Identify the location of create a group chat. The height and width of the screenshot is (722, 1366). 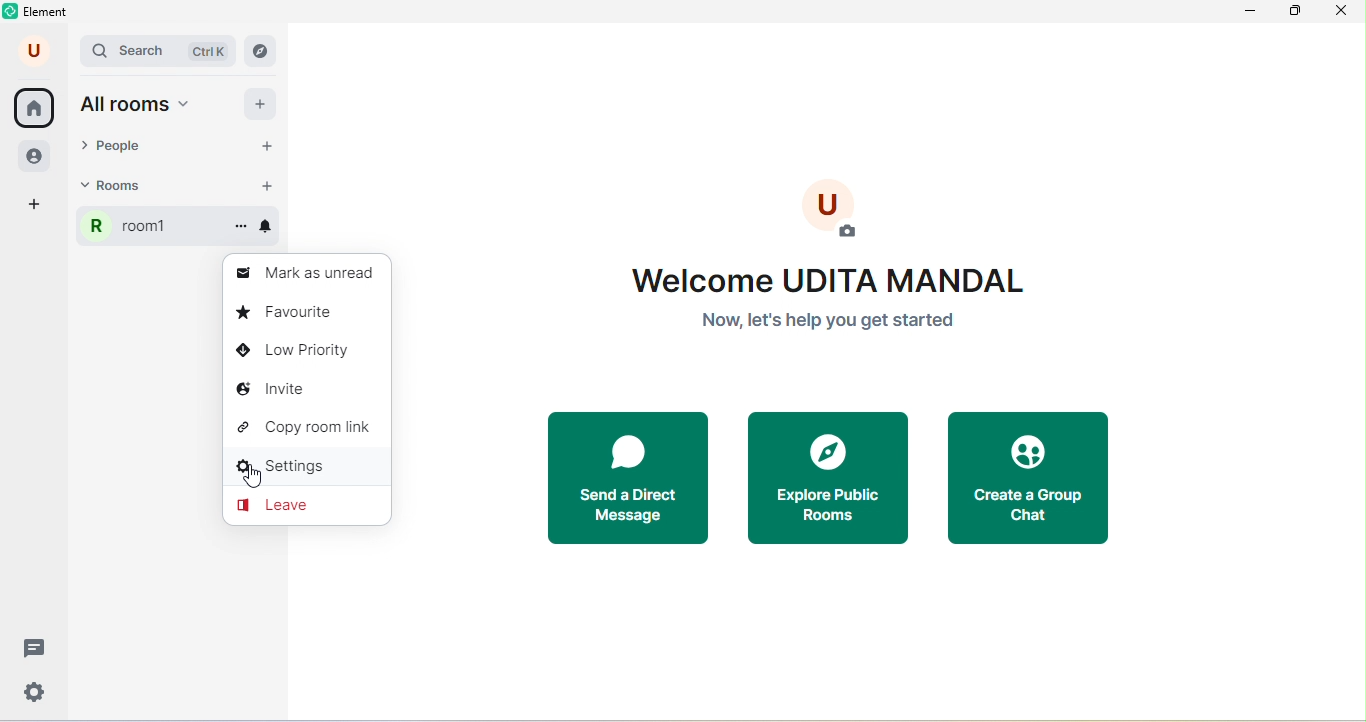
(1036, 476).